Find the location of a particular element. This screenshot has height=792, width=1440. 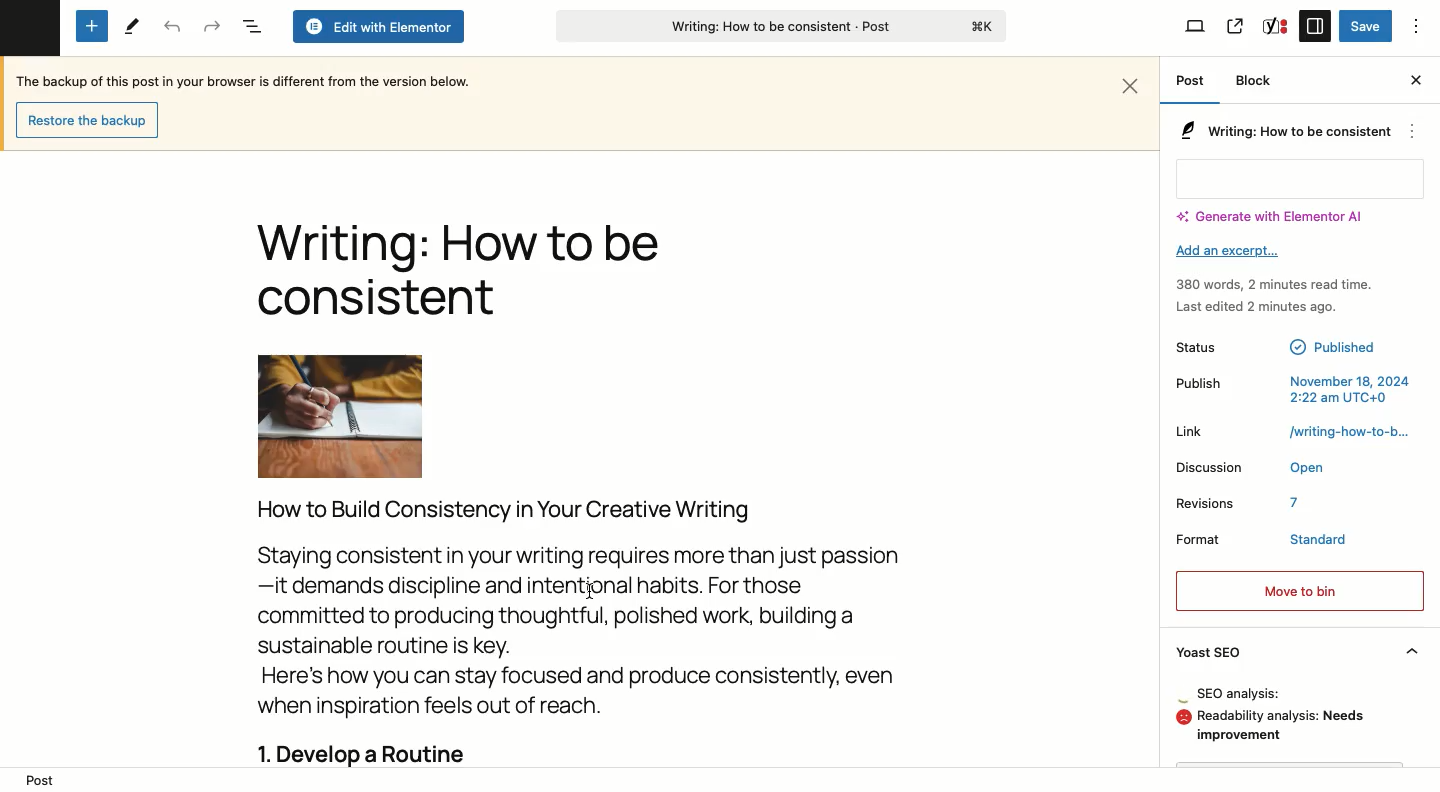

Settings is located at coordinates (1314, 25).